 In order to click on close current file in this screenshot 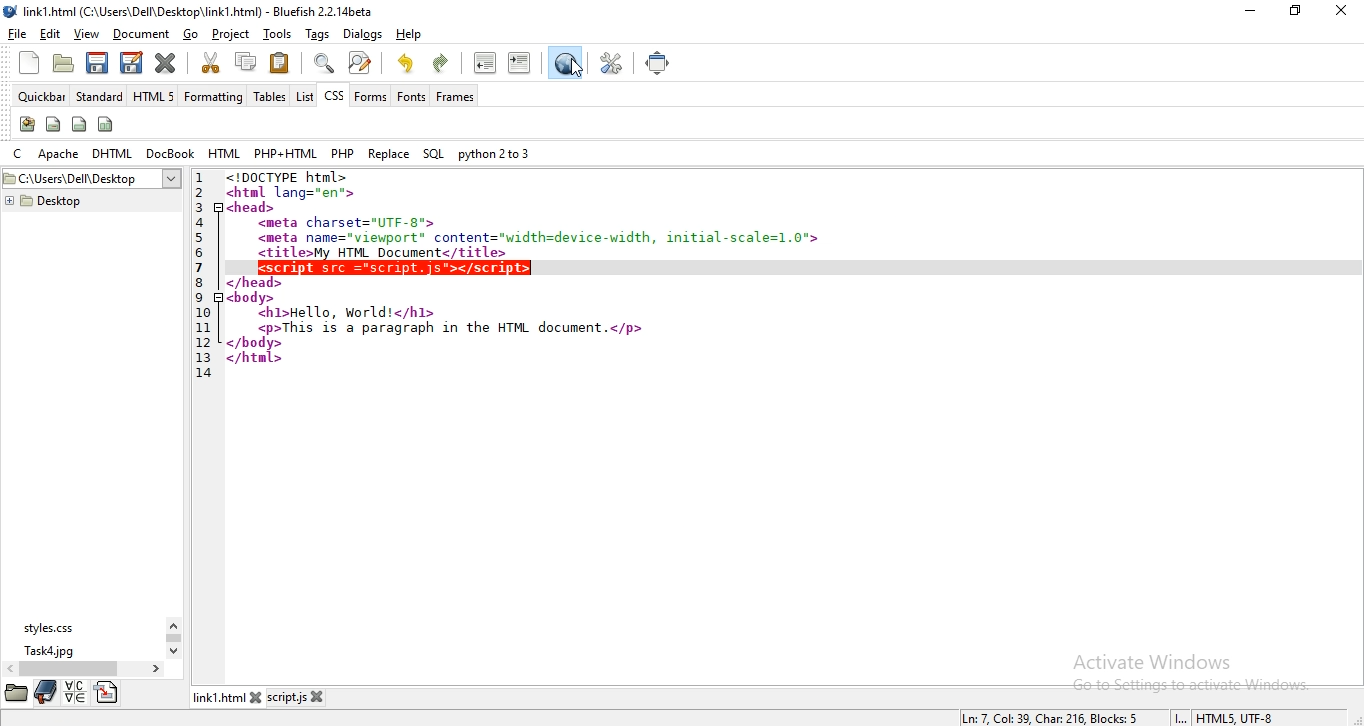, I will do `click(165, 65)`.